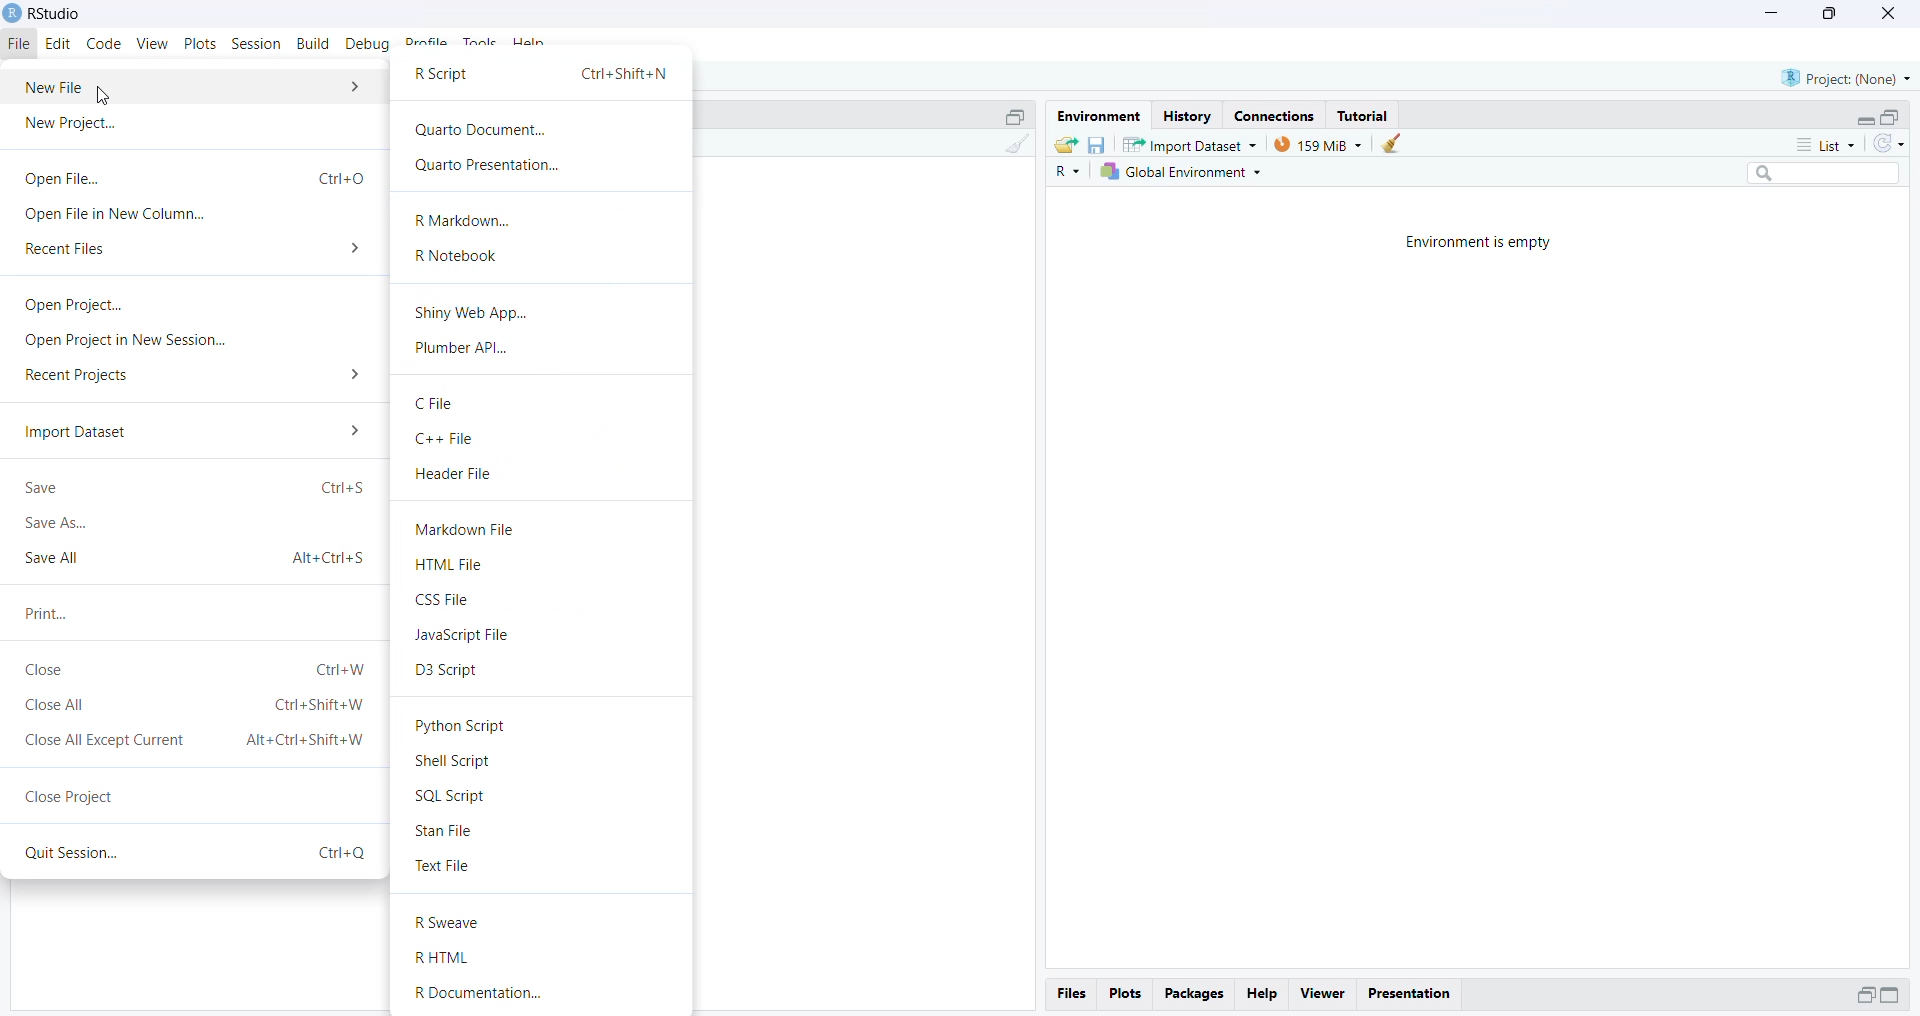 Image resolution: width=1920 pixels, height=1016 pixels. What do you see at coordinates (1097, 116) in the screenshot?
I see `environment` at bounding box center [1097, 116].